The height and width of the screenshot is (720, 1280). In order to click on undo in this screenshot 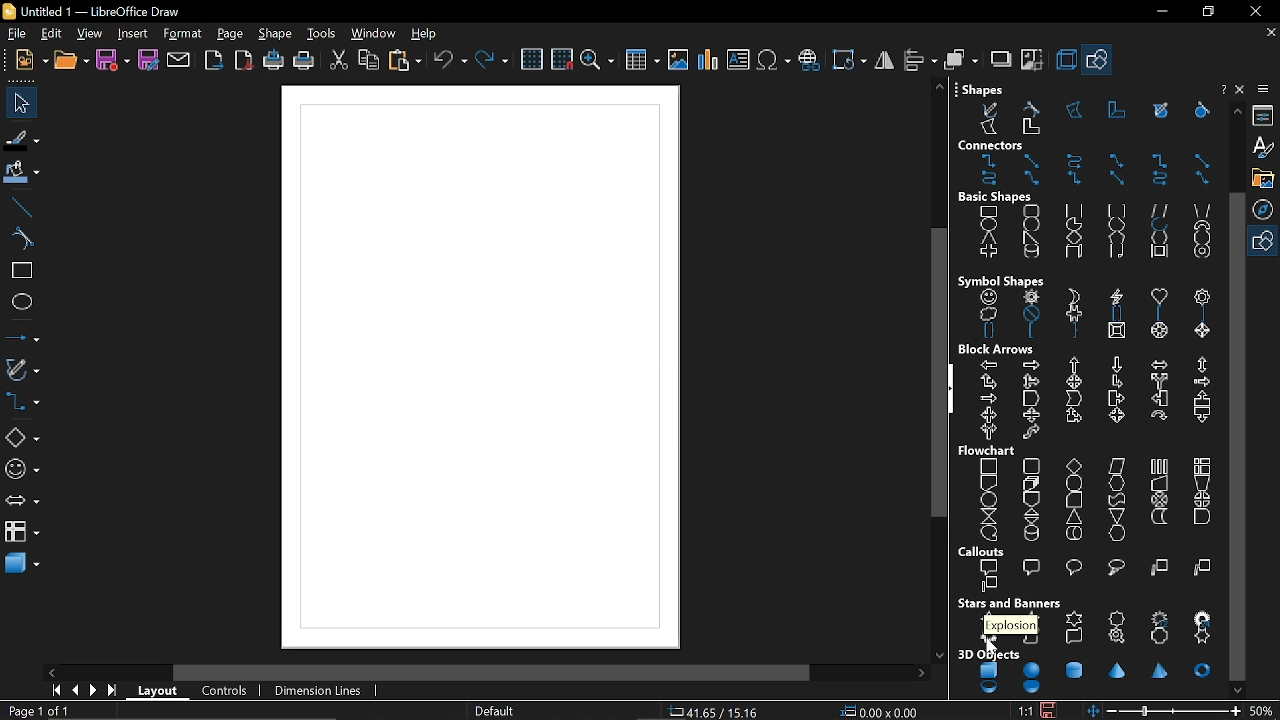, I will do `click(450, 61)`.